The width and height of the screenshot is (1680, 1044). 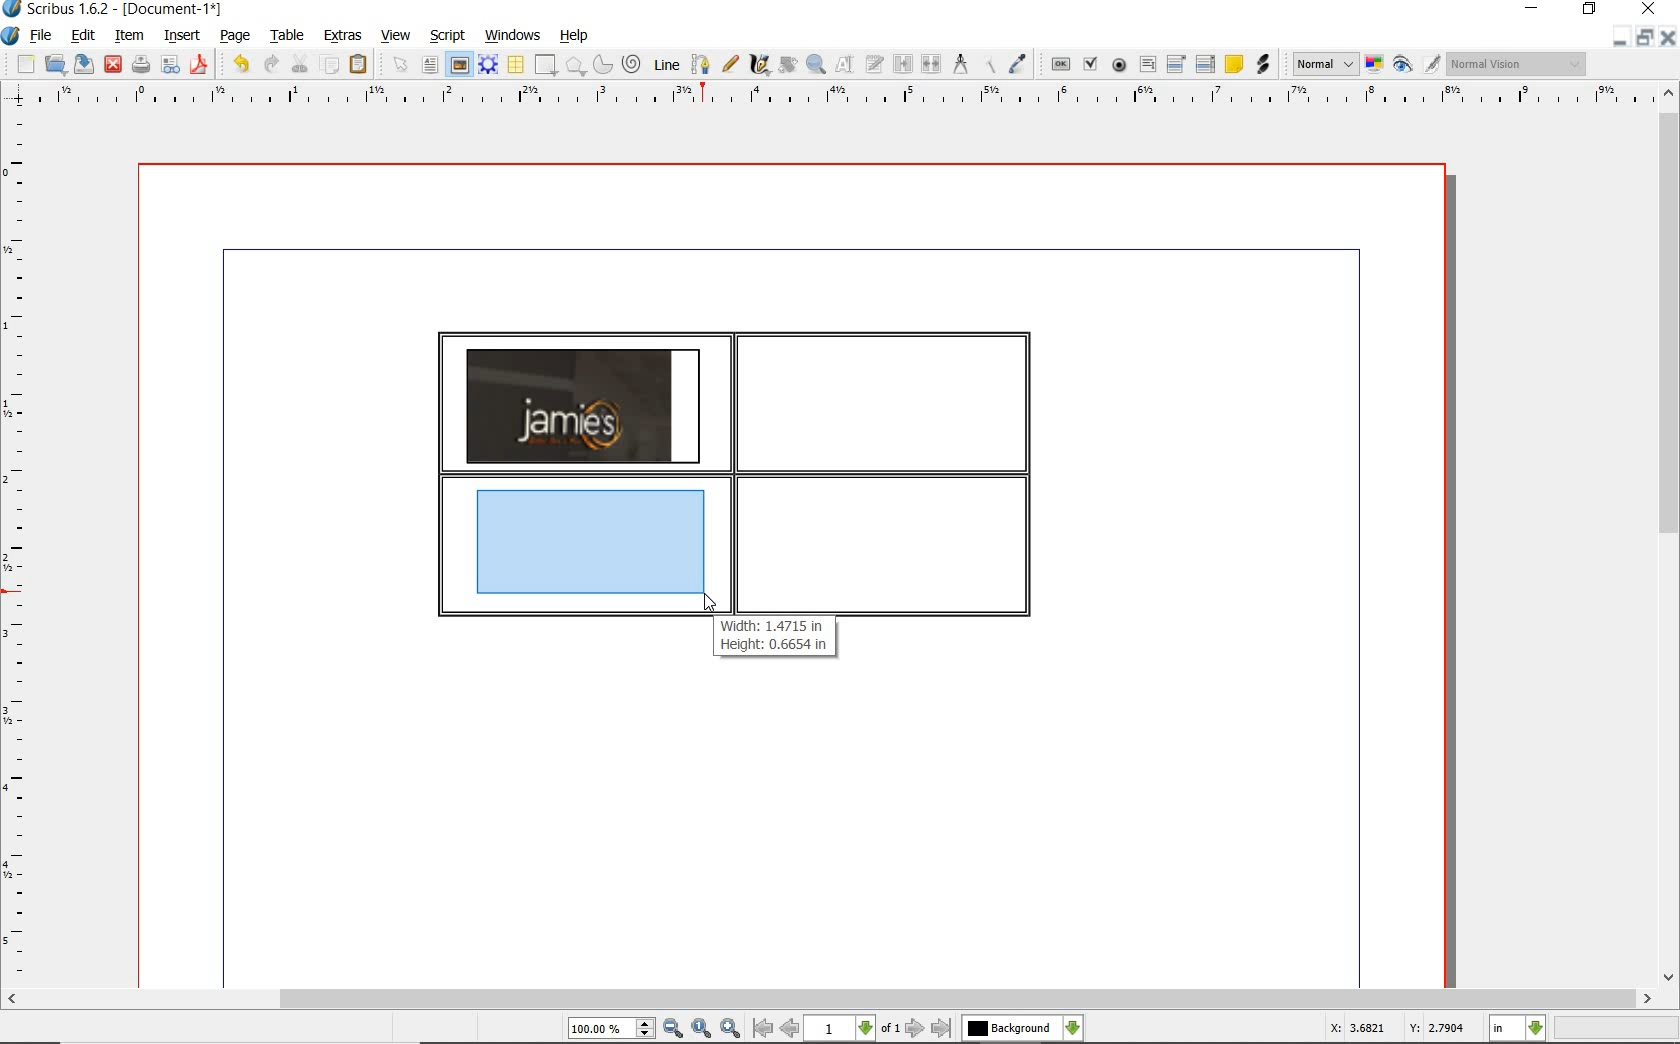 What do you see at coordinates (1061, 63) in the screenshot?
I see `pdf push button` at bounding box center [1061, 63].